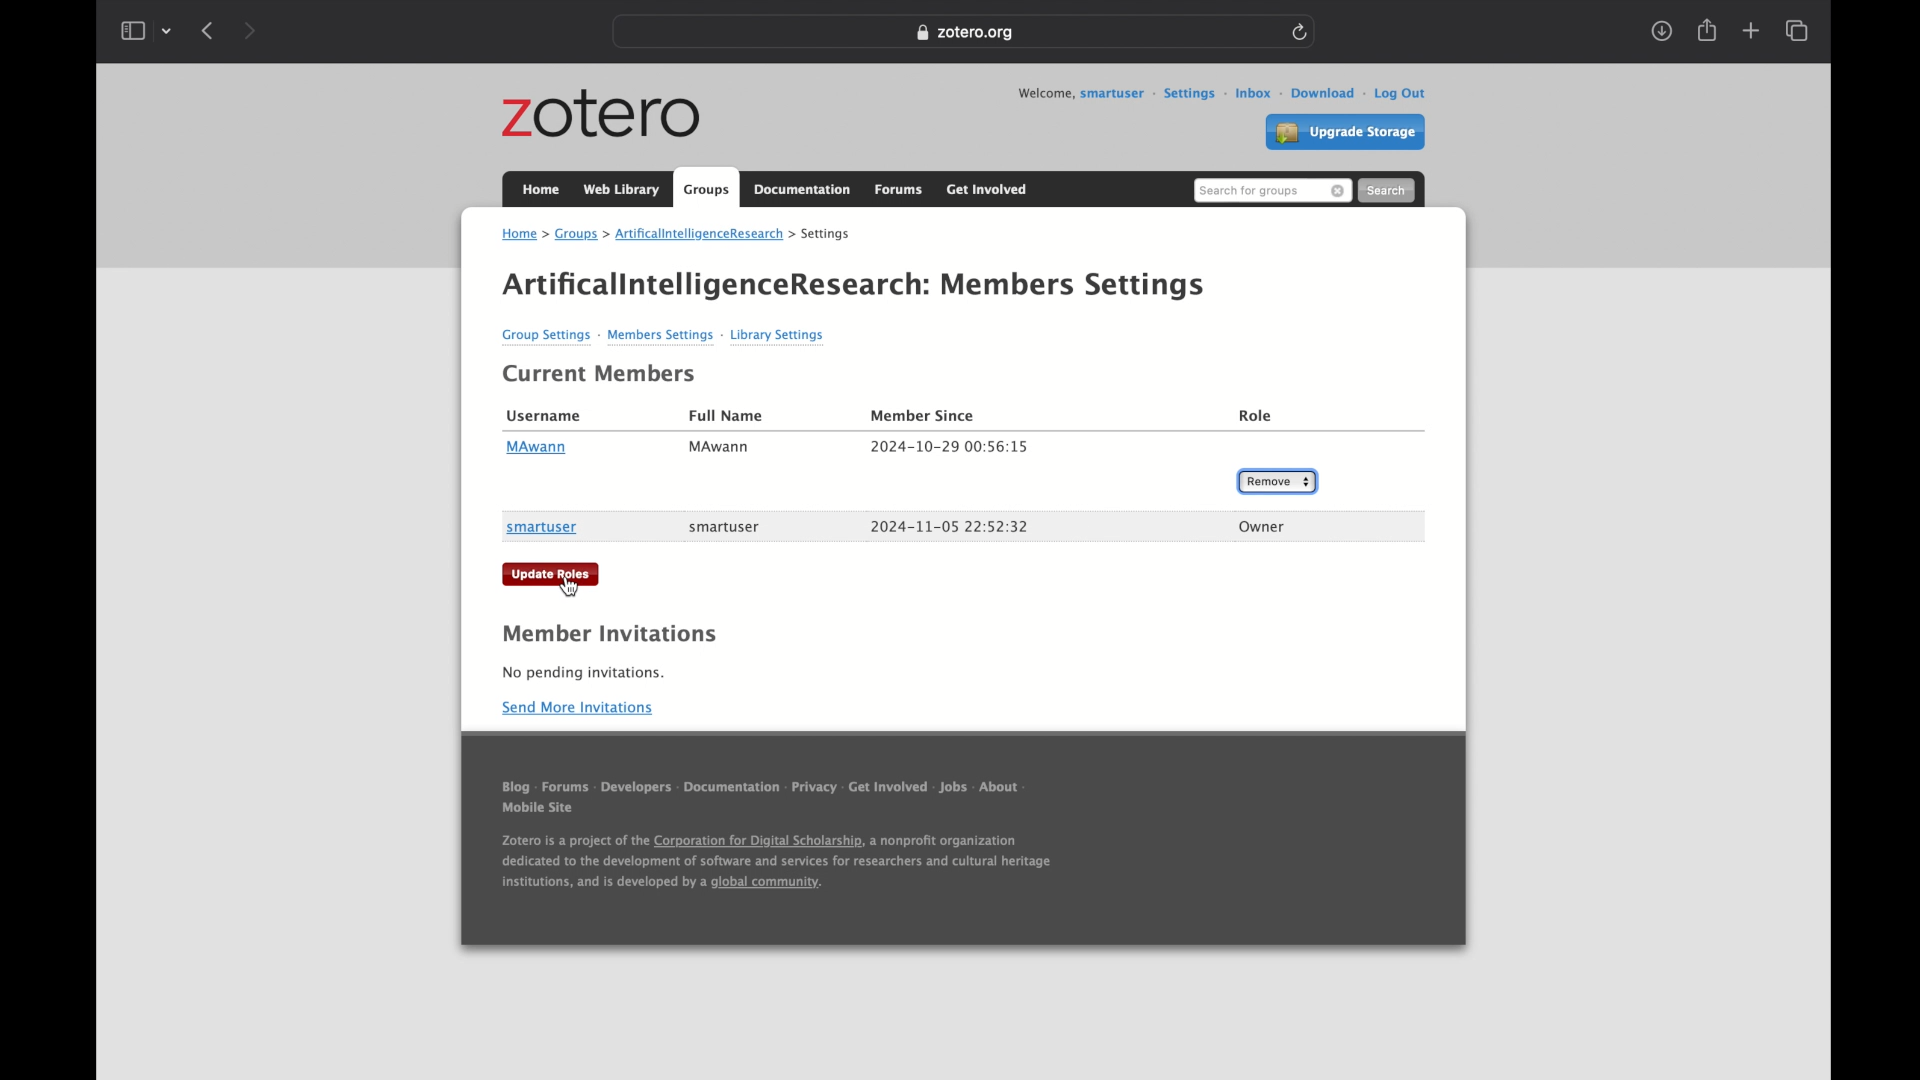 This screenshot has height=1080, width=1920. Describe the element at coordinates (954, 791) in the screenshot. I see `jobs` at that location.